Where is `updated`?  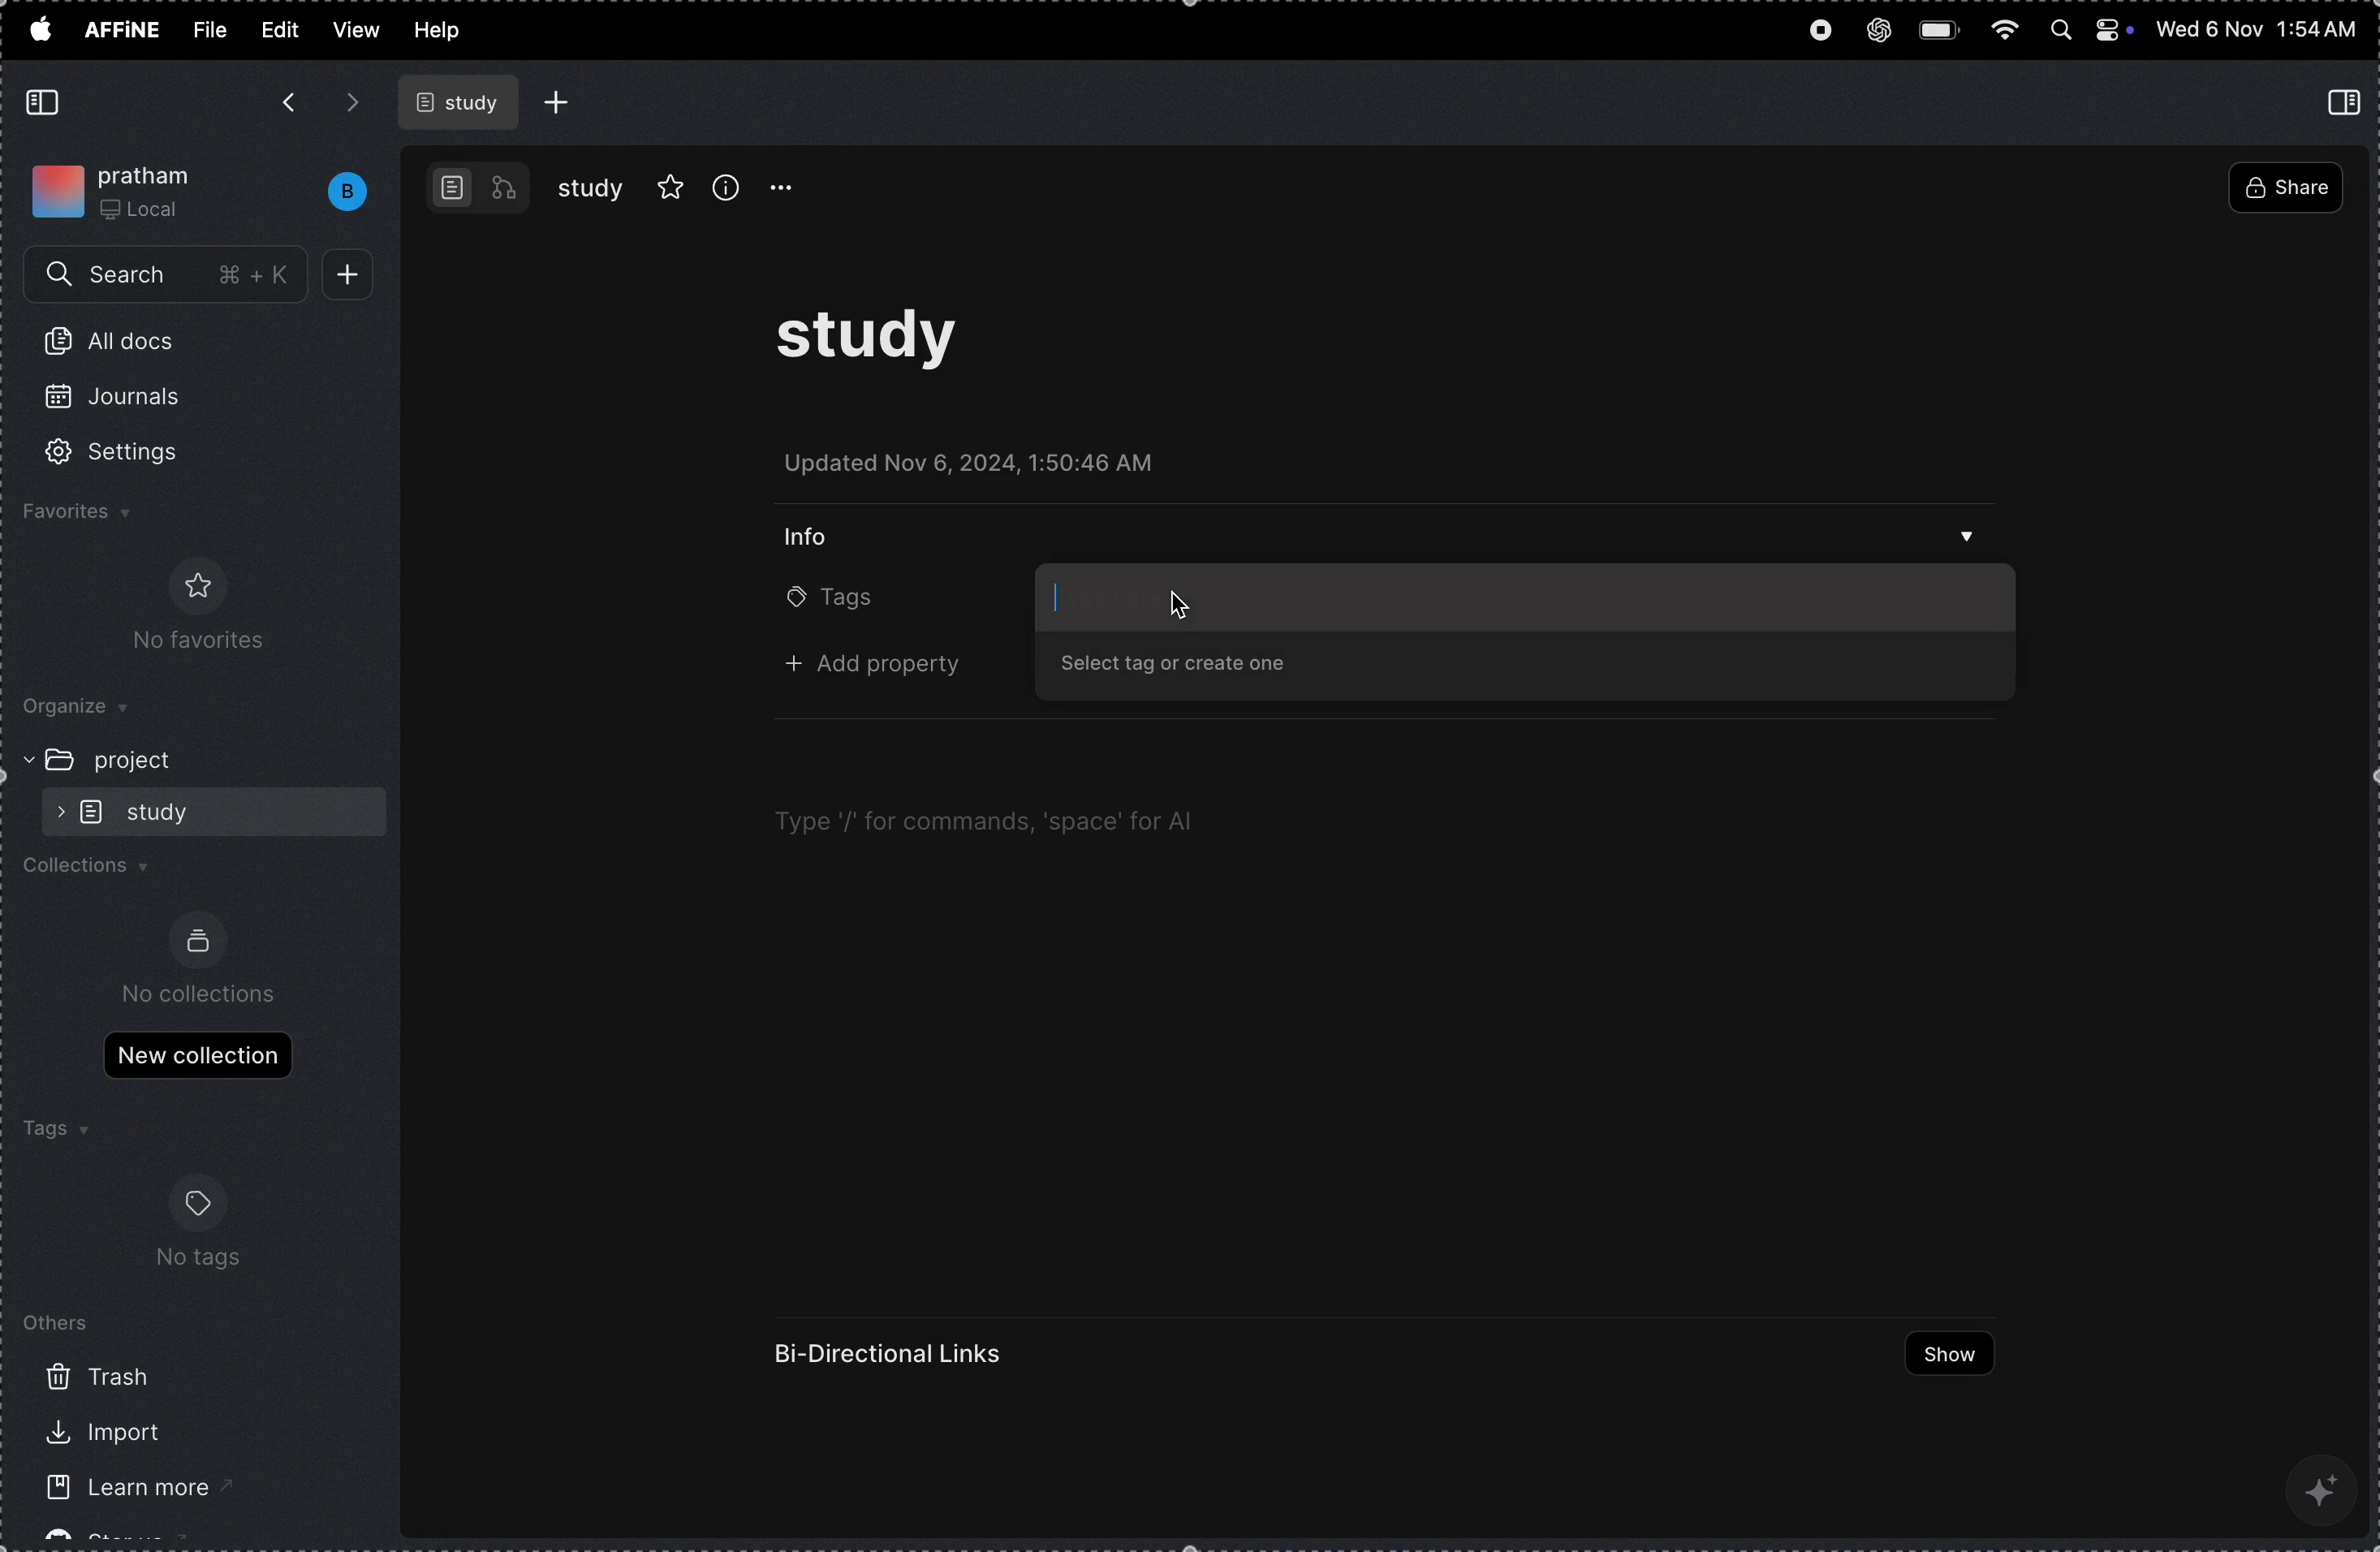
updated is located at coordinates (987, 468).